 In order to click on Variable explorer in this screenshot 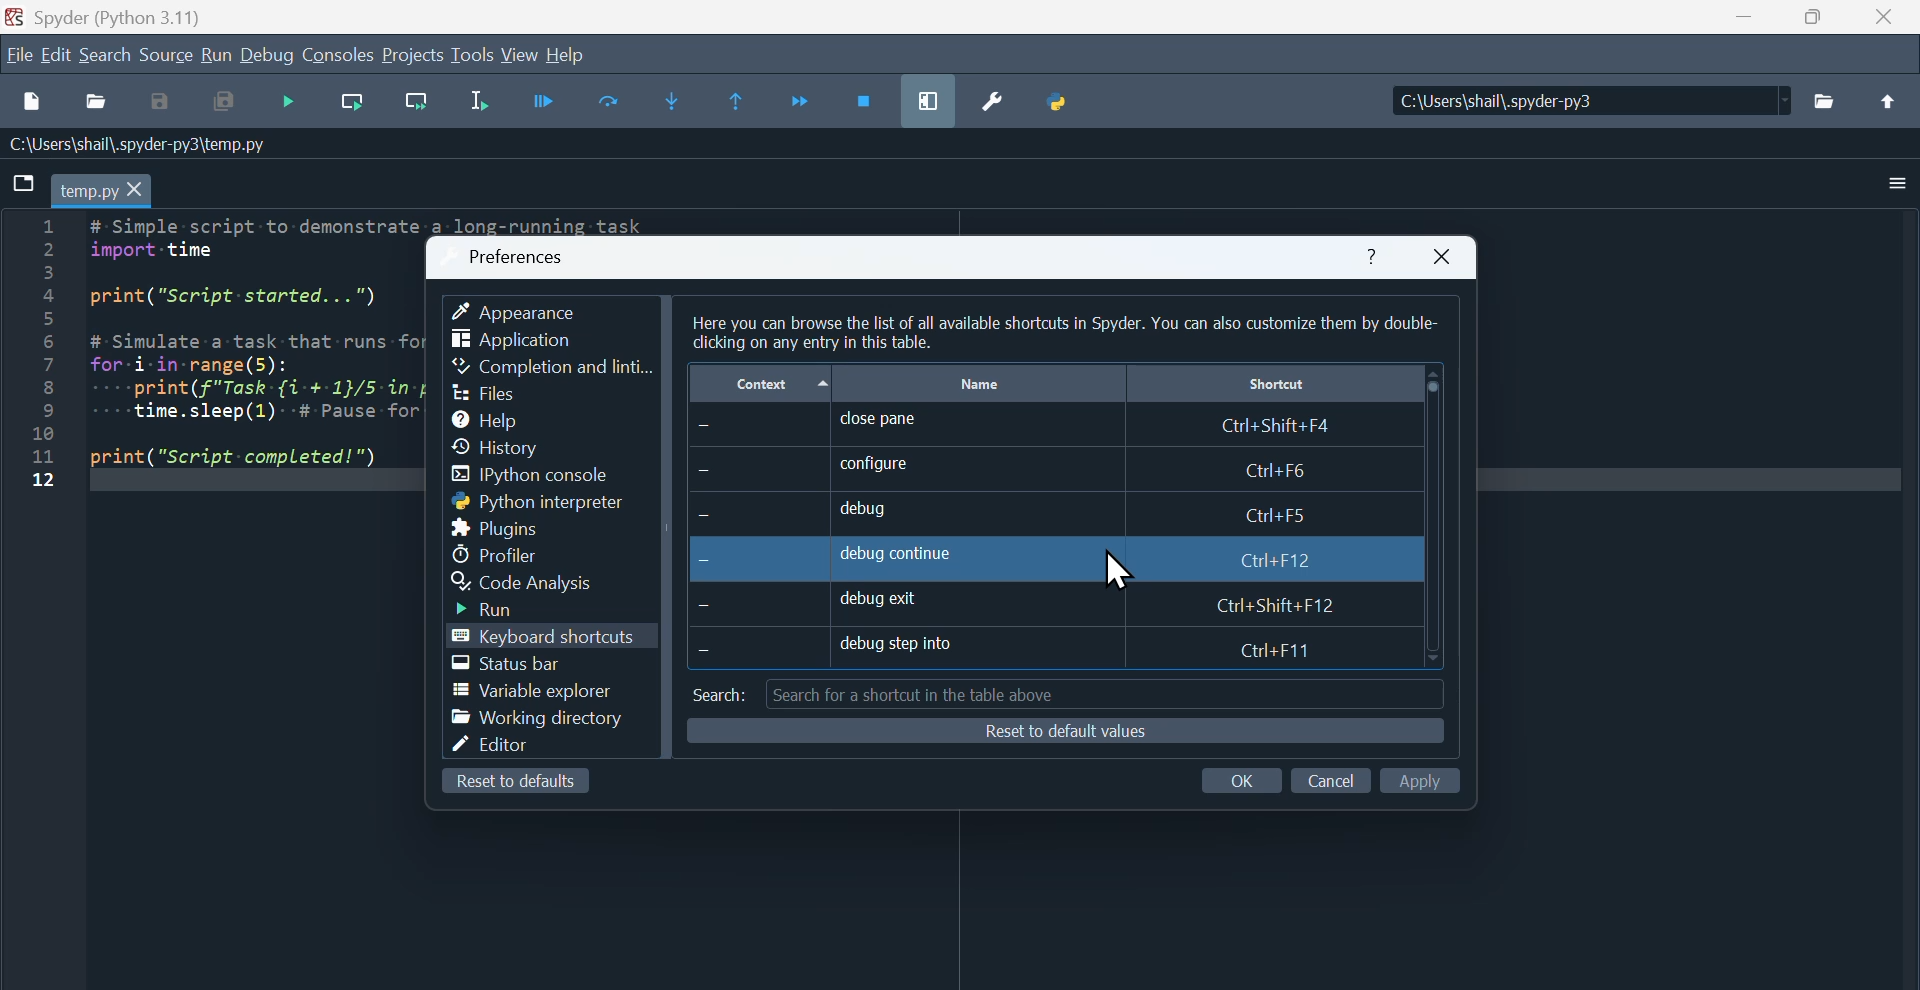, I will do `click(538, 693)`.